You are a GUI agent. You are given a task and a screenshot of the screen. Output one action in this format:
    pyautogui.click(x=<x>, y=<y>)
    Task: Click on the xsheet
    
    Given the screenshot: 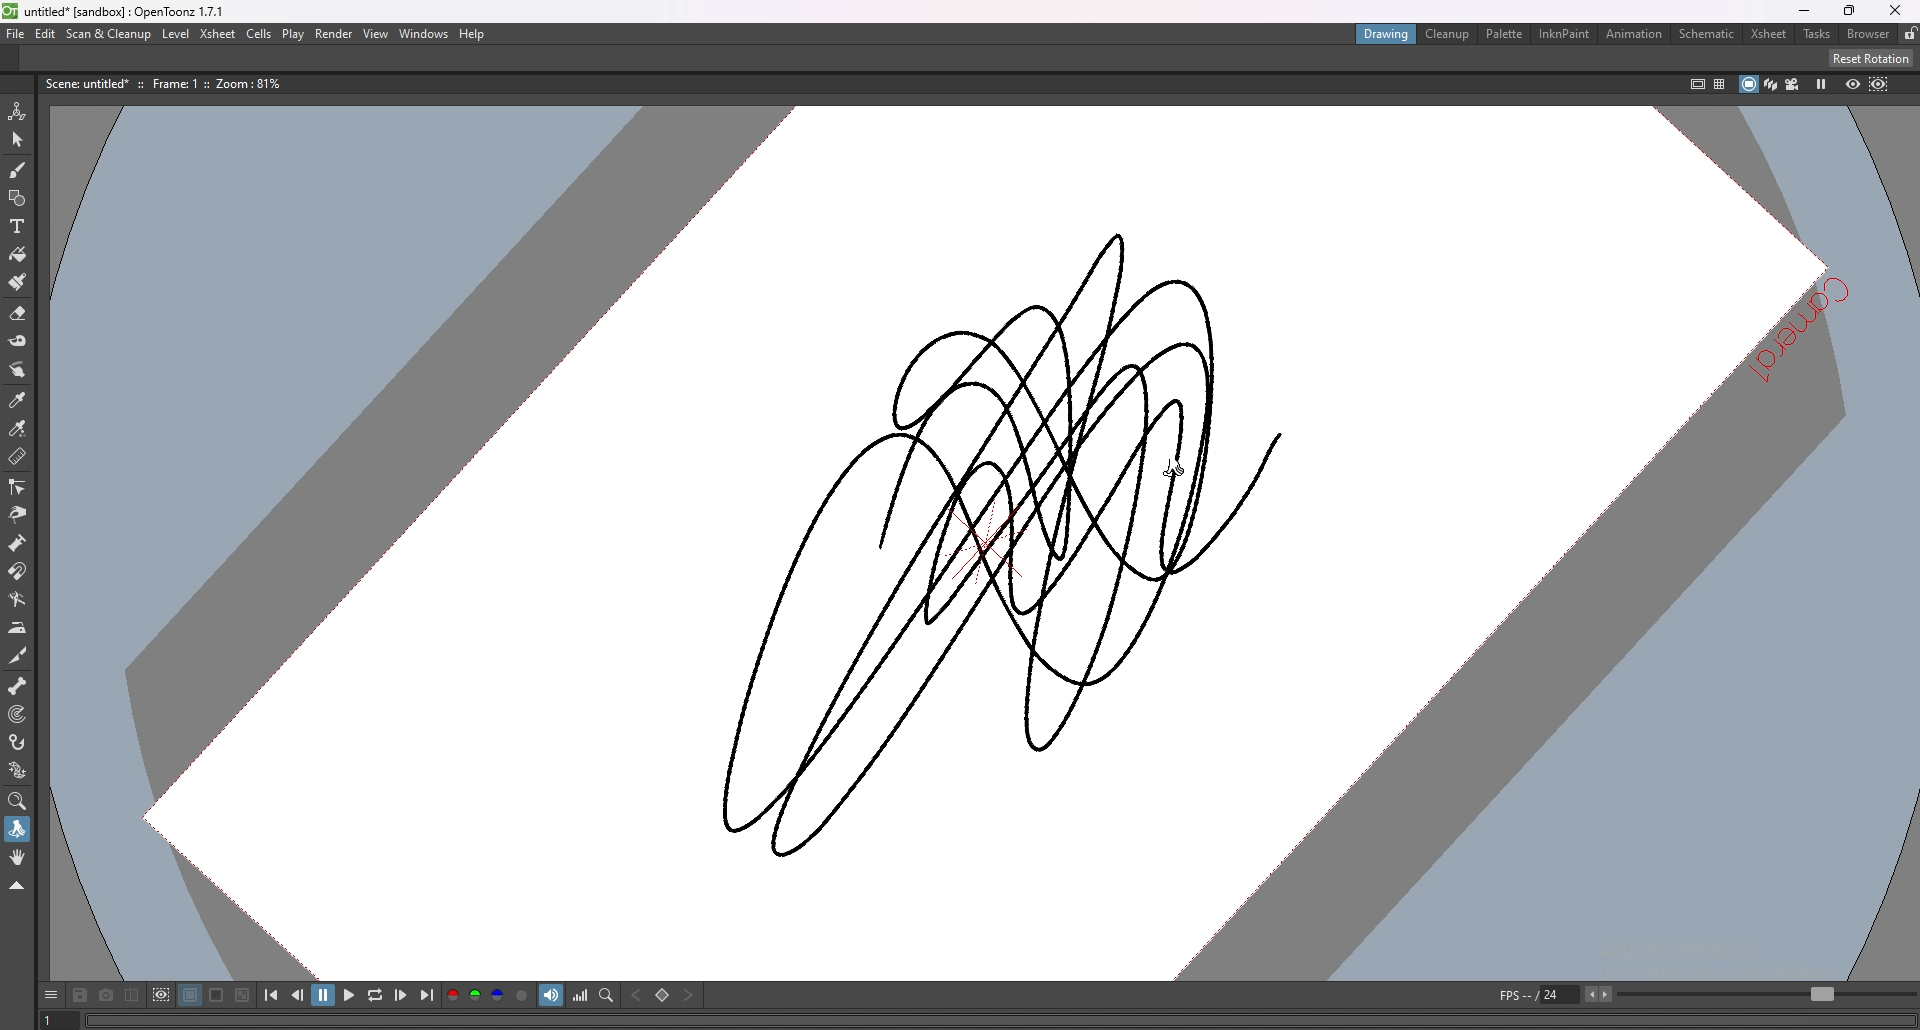 What is the action you would take?
    pyautogui.click(x=218, y=33)
    